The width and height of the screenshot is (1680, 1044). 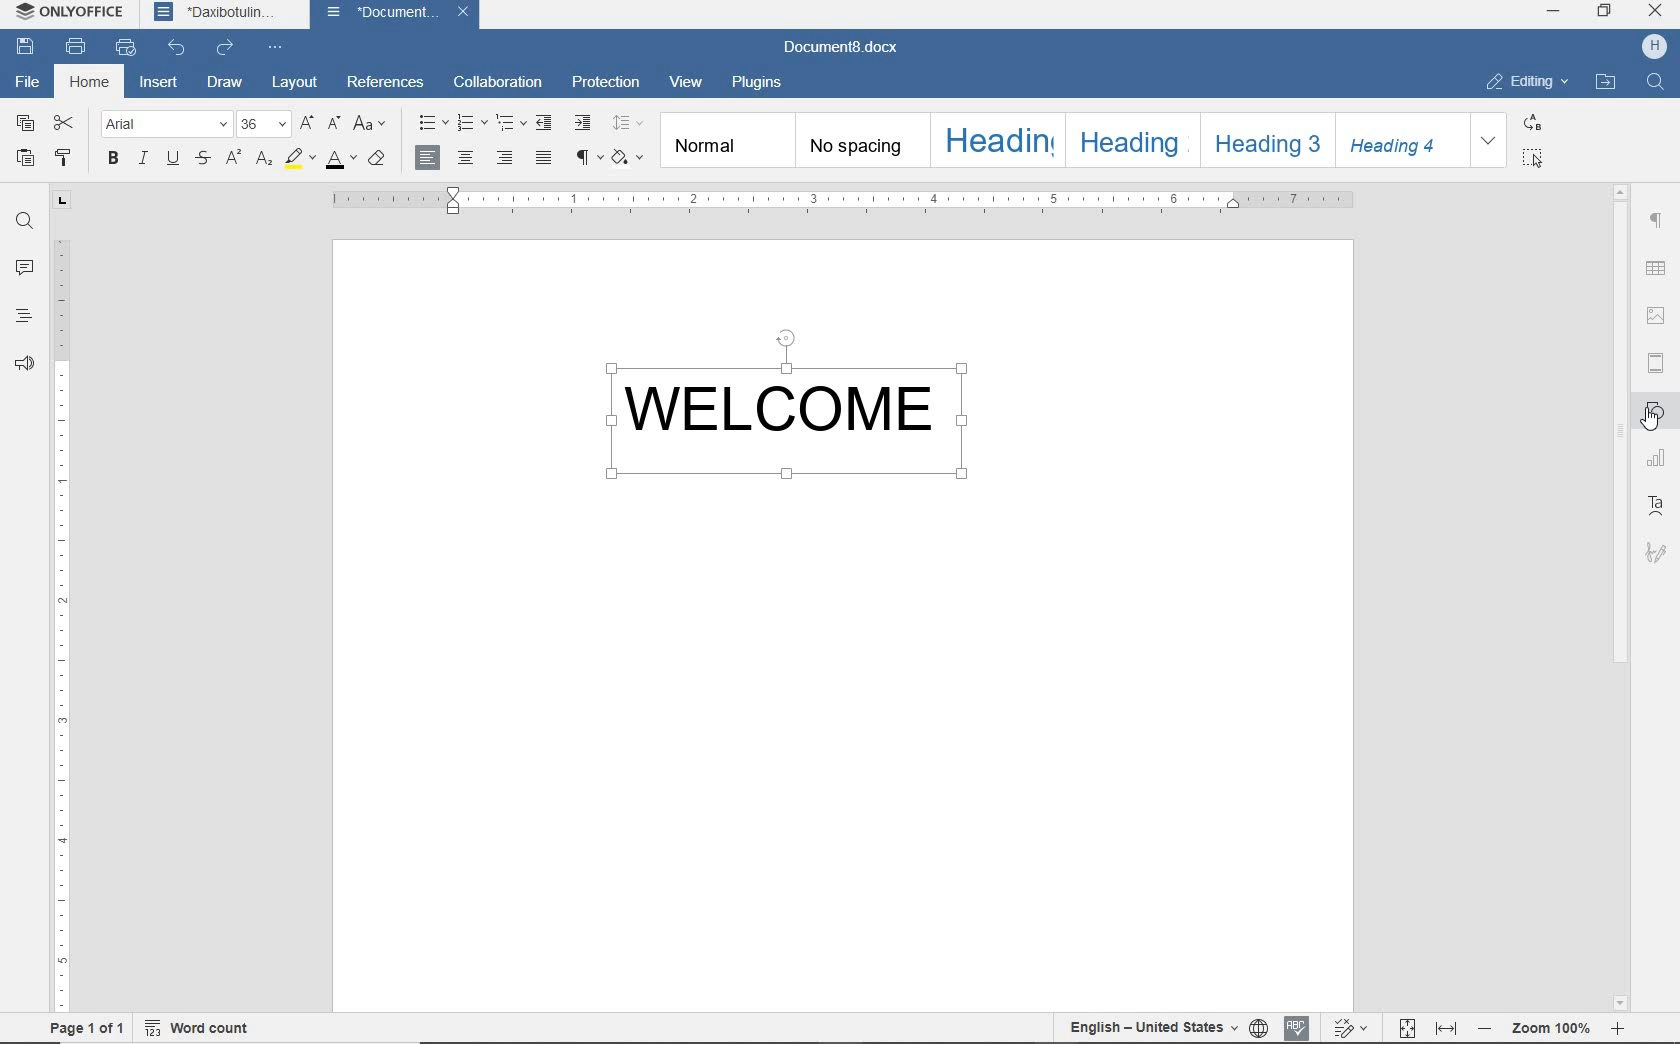 I want to click on FIND, so click(x=24, y=225).